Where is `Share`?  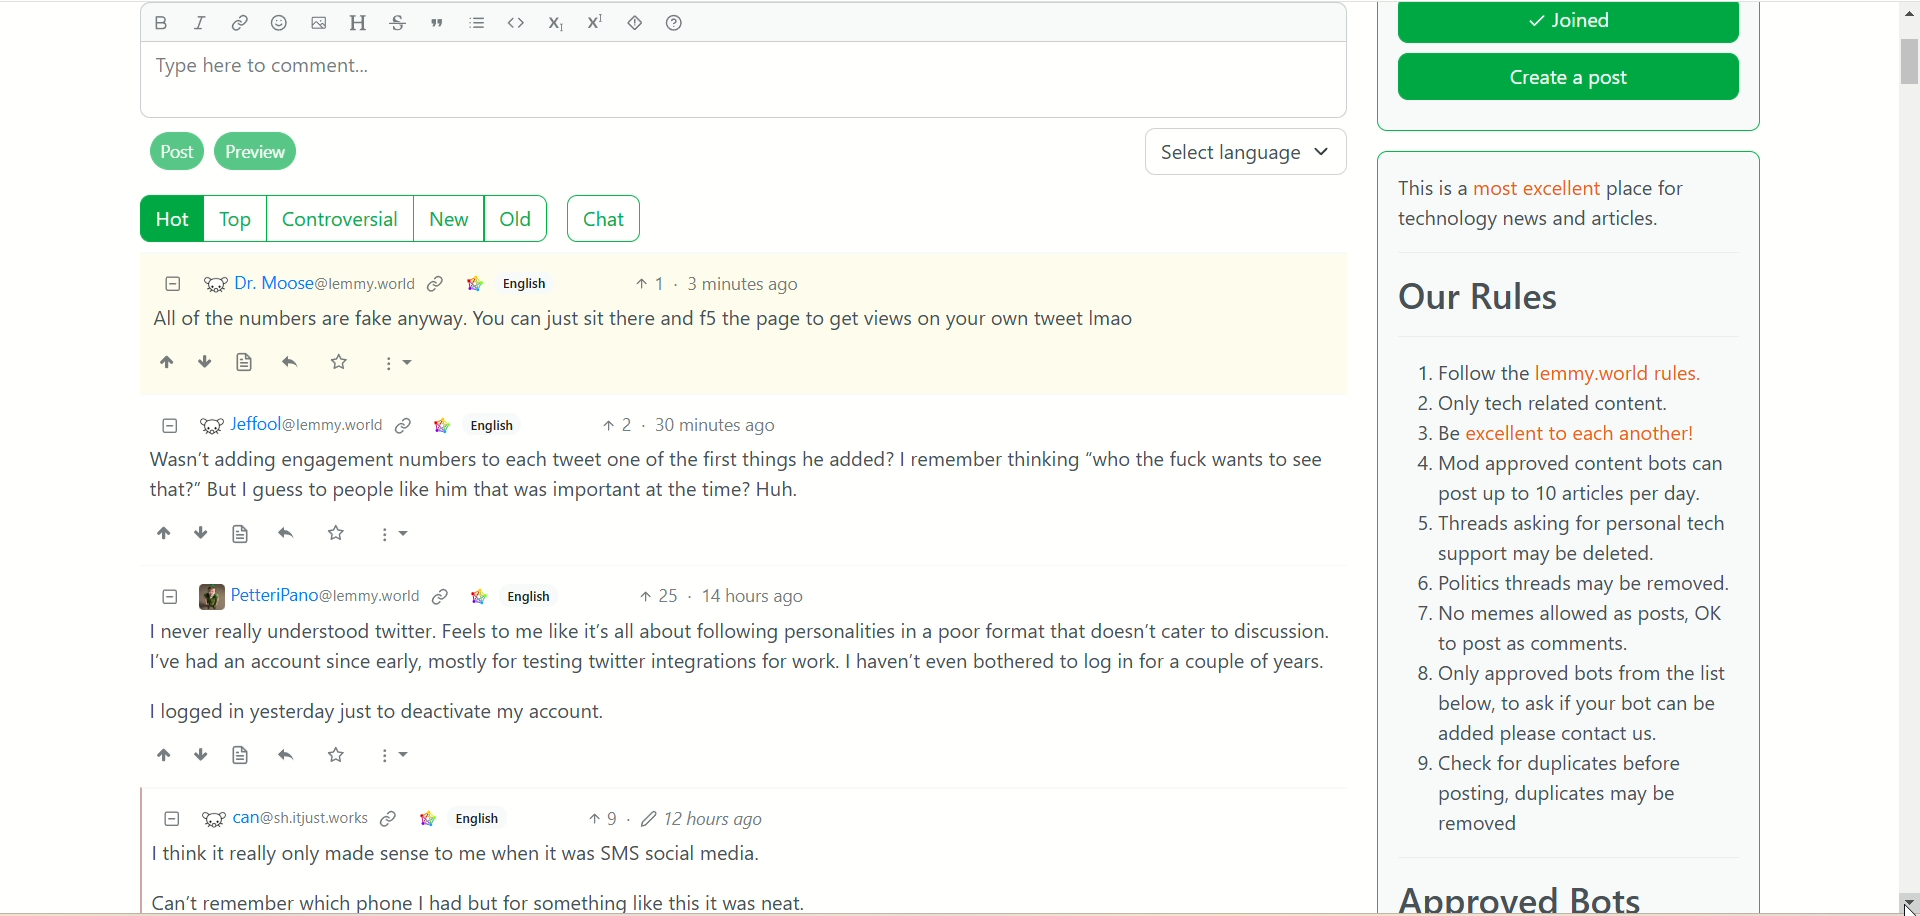 Share is located at coordinates (287, 753).